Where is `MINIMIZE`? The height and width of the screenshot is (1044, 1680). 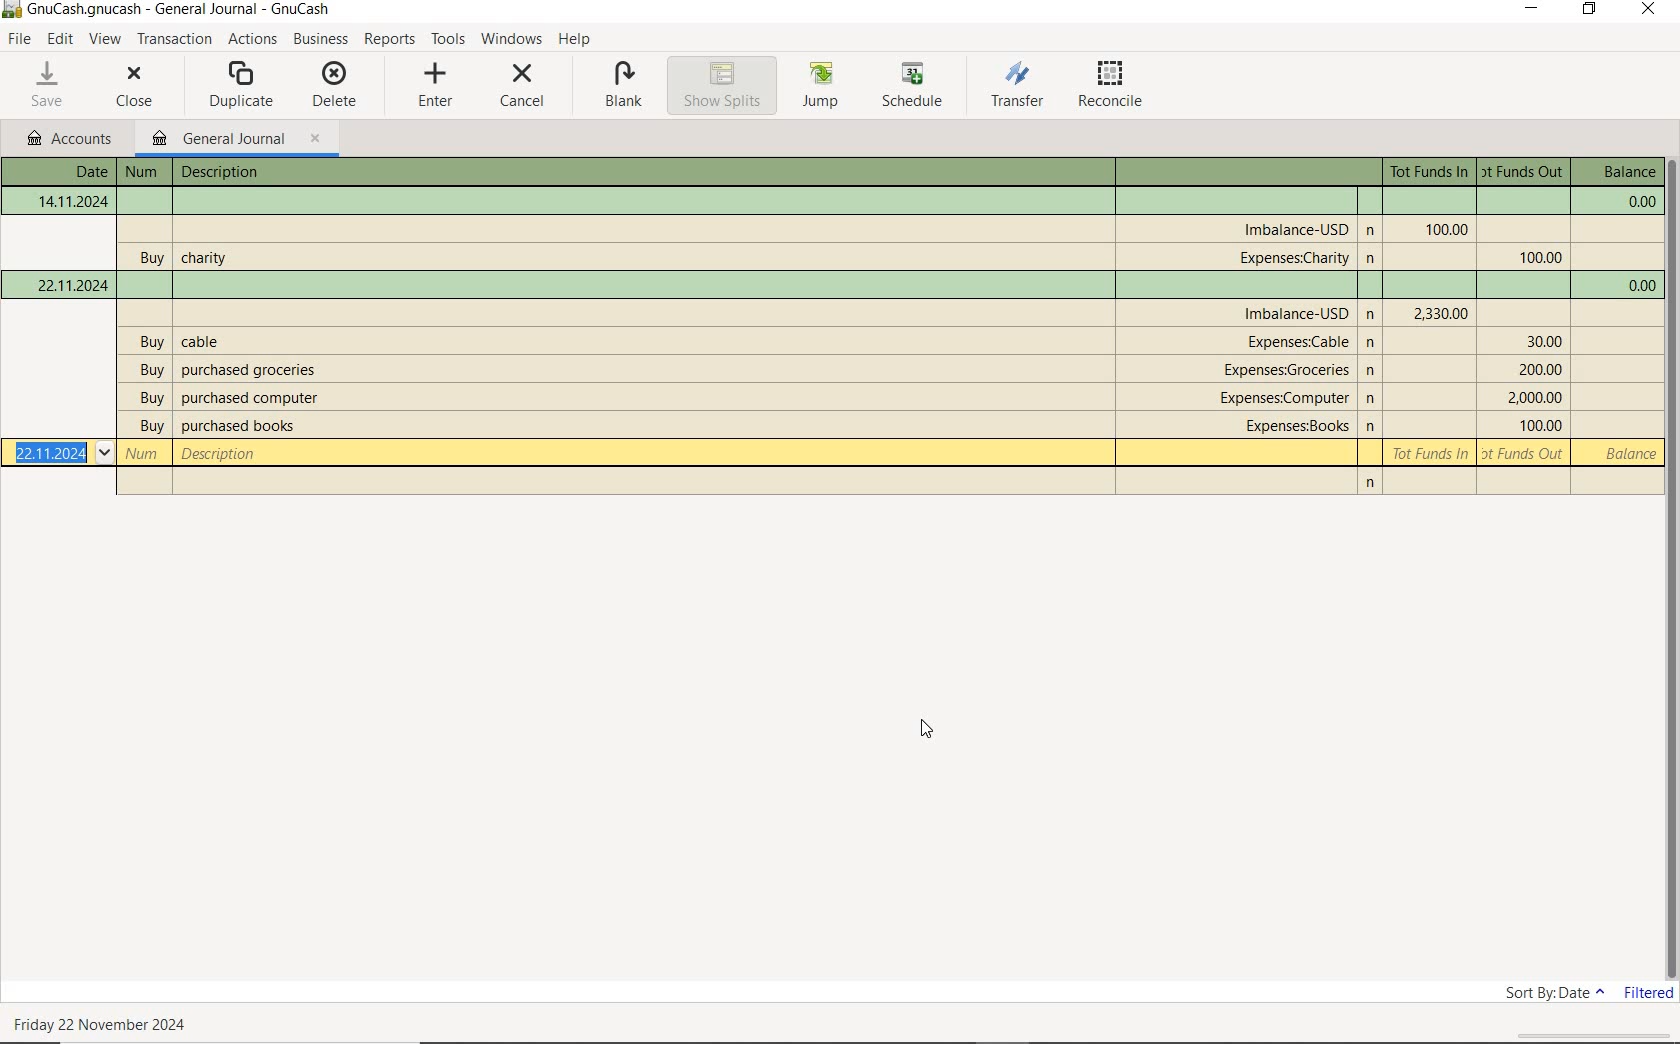 MINIMIZE is located at coordinates (1534, 12).